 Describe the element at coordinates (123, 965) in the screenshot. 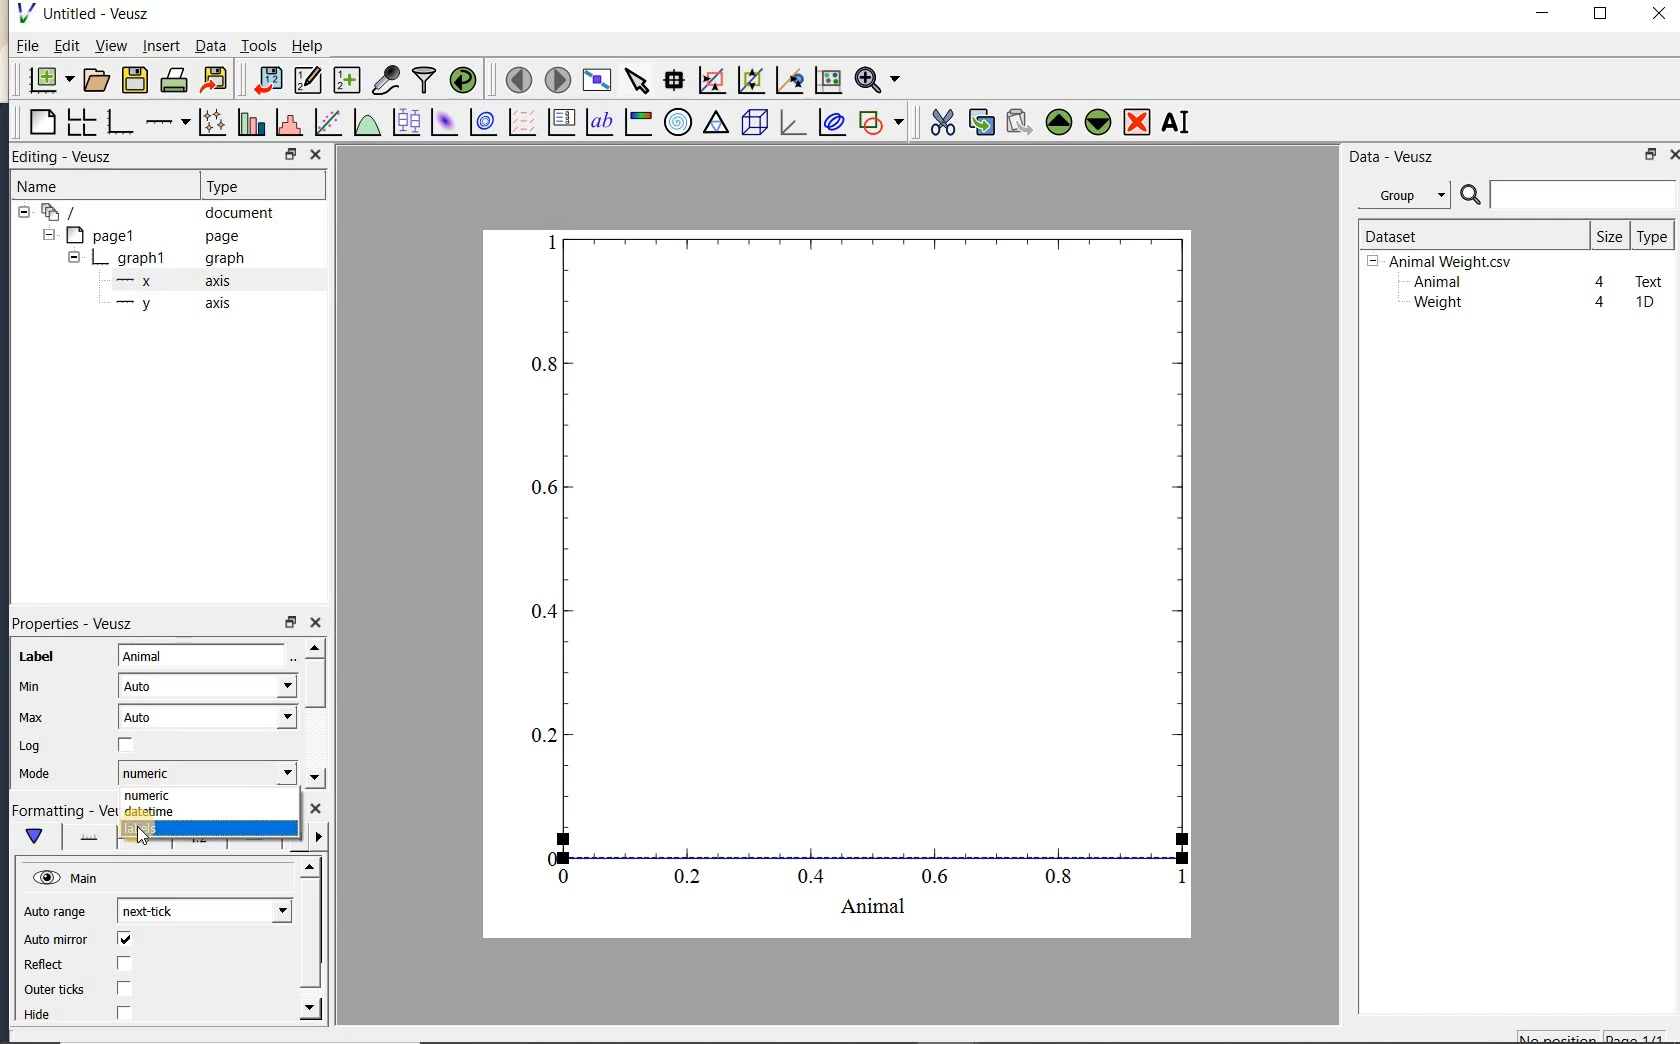

I see `check/uncheck` at that location.